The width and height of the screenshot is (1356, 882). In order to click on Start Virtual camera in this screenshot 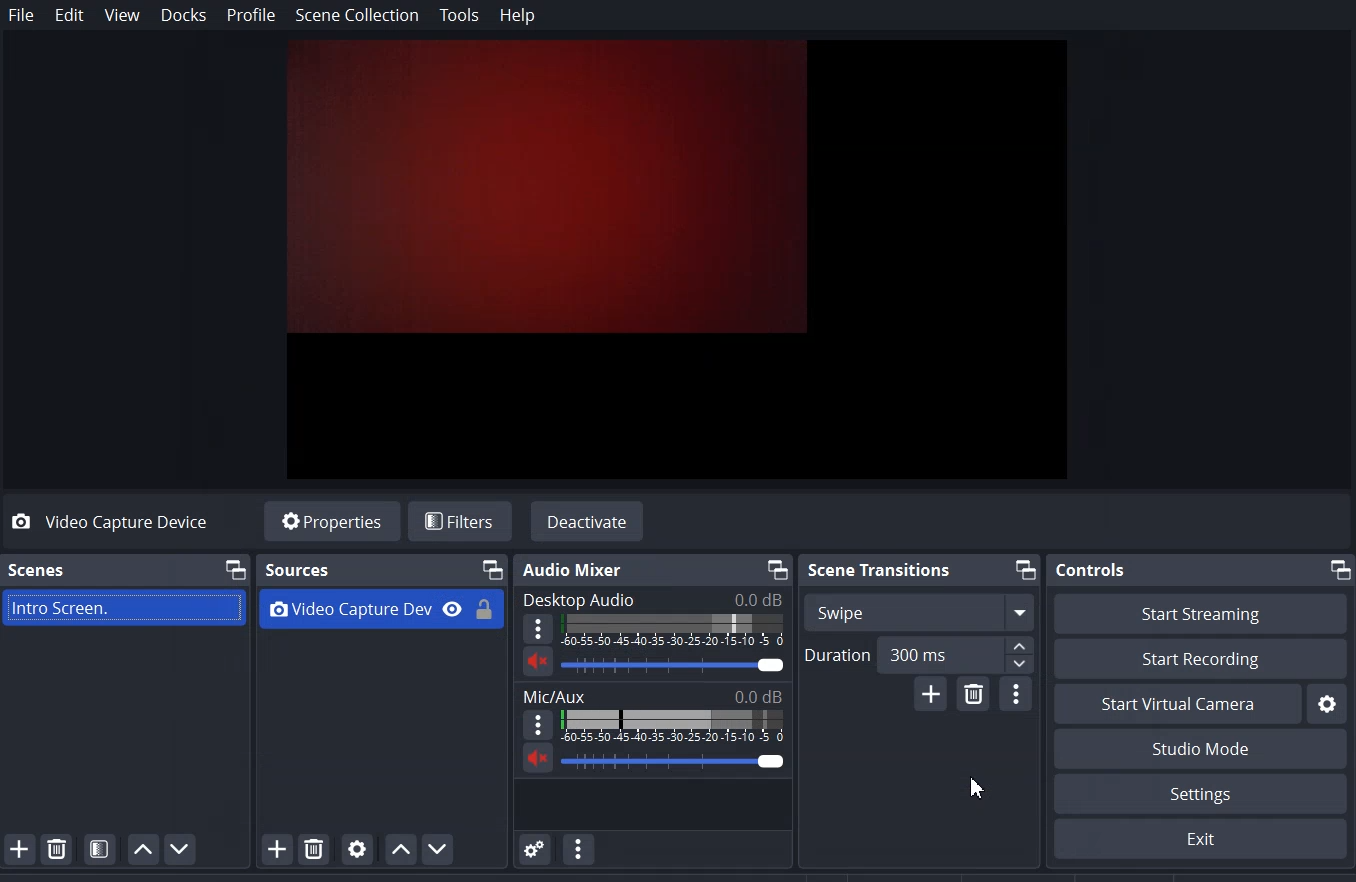, I will do `click(1177, 704)`.